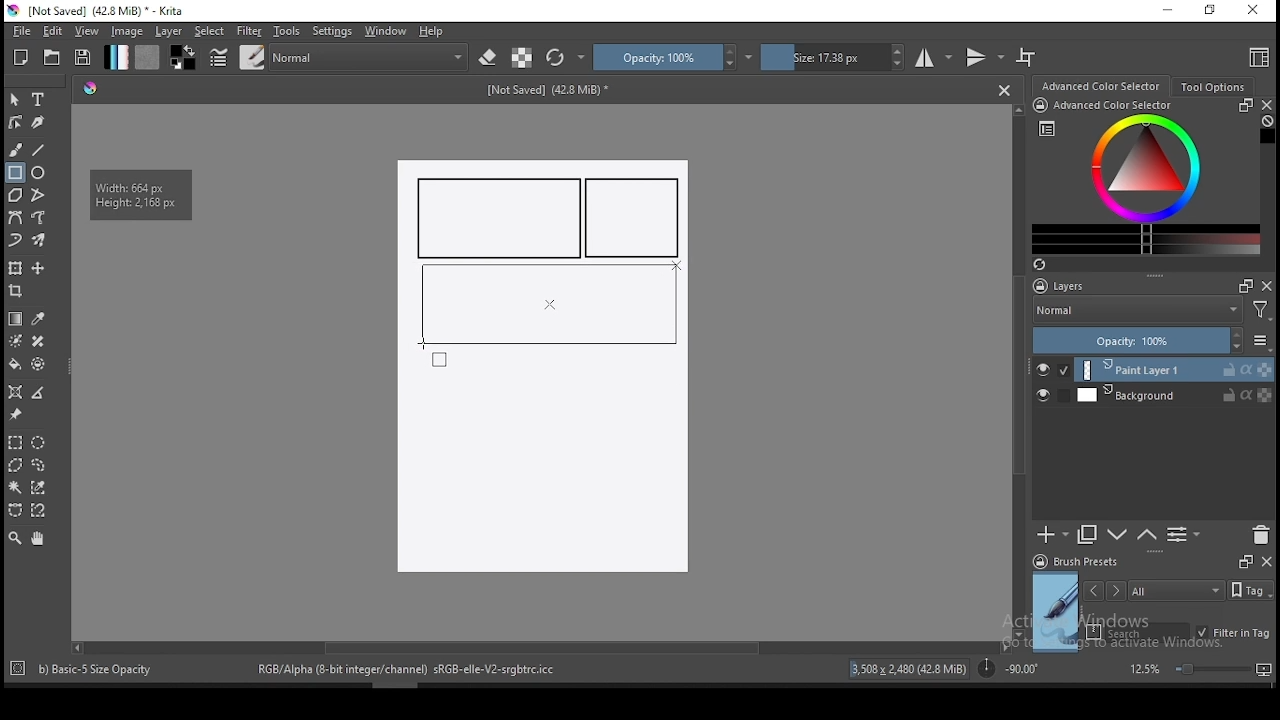 The height and width of the screenshot is (720, 1280). Describe the element at coordinates (14, 219) in the screenshot. I see `bezier curve tool` at that location.